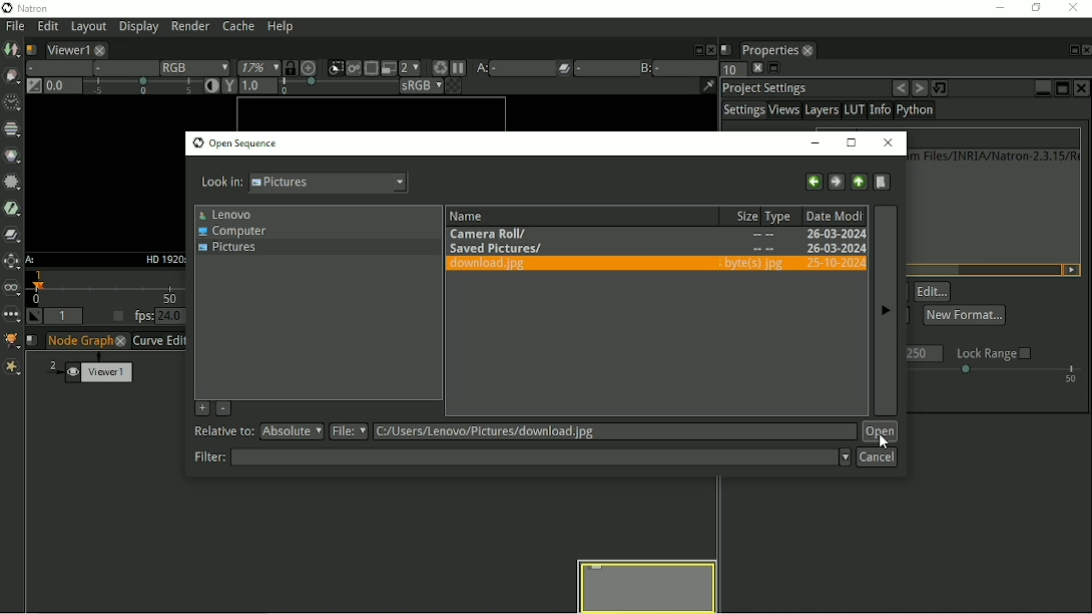 This screenshot has width=1092, height=614. Describe the element at coordinates (13, 156) in the screenshot. I see `Color` at that location.